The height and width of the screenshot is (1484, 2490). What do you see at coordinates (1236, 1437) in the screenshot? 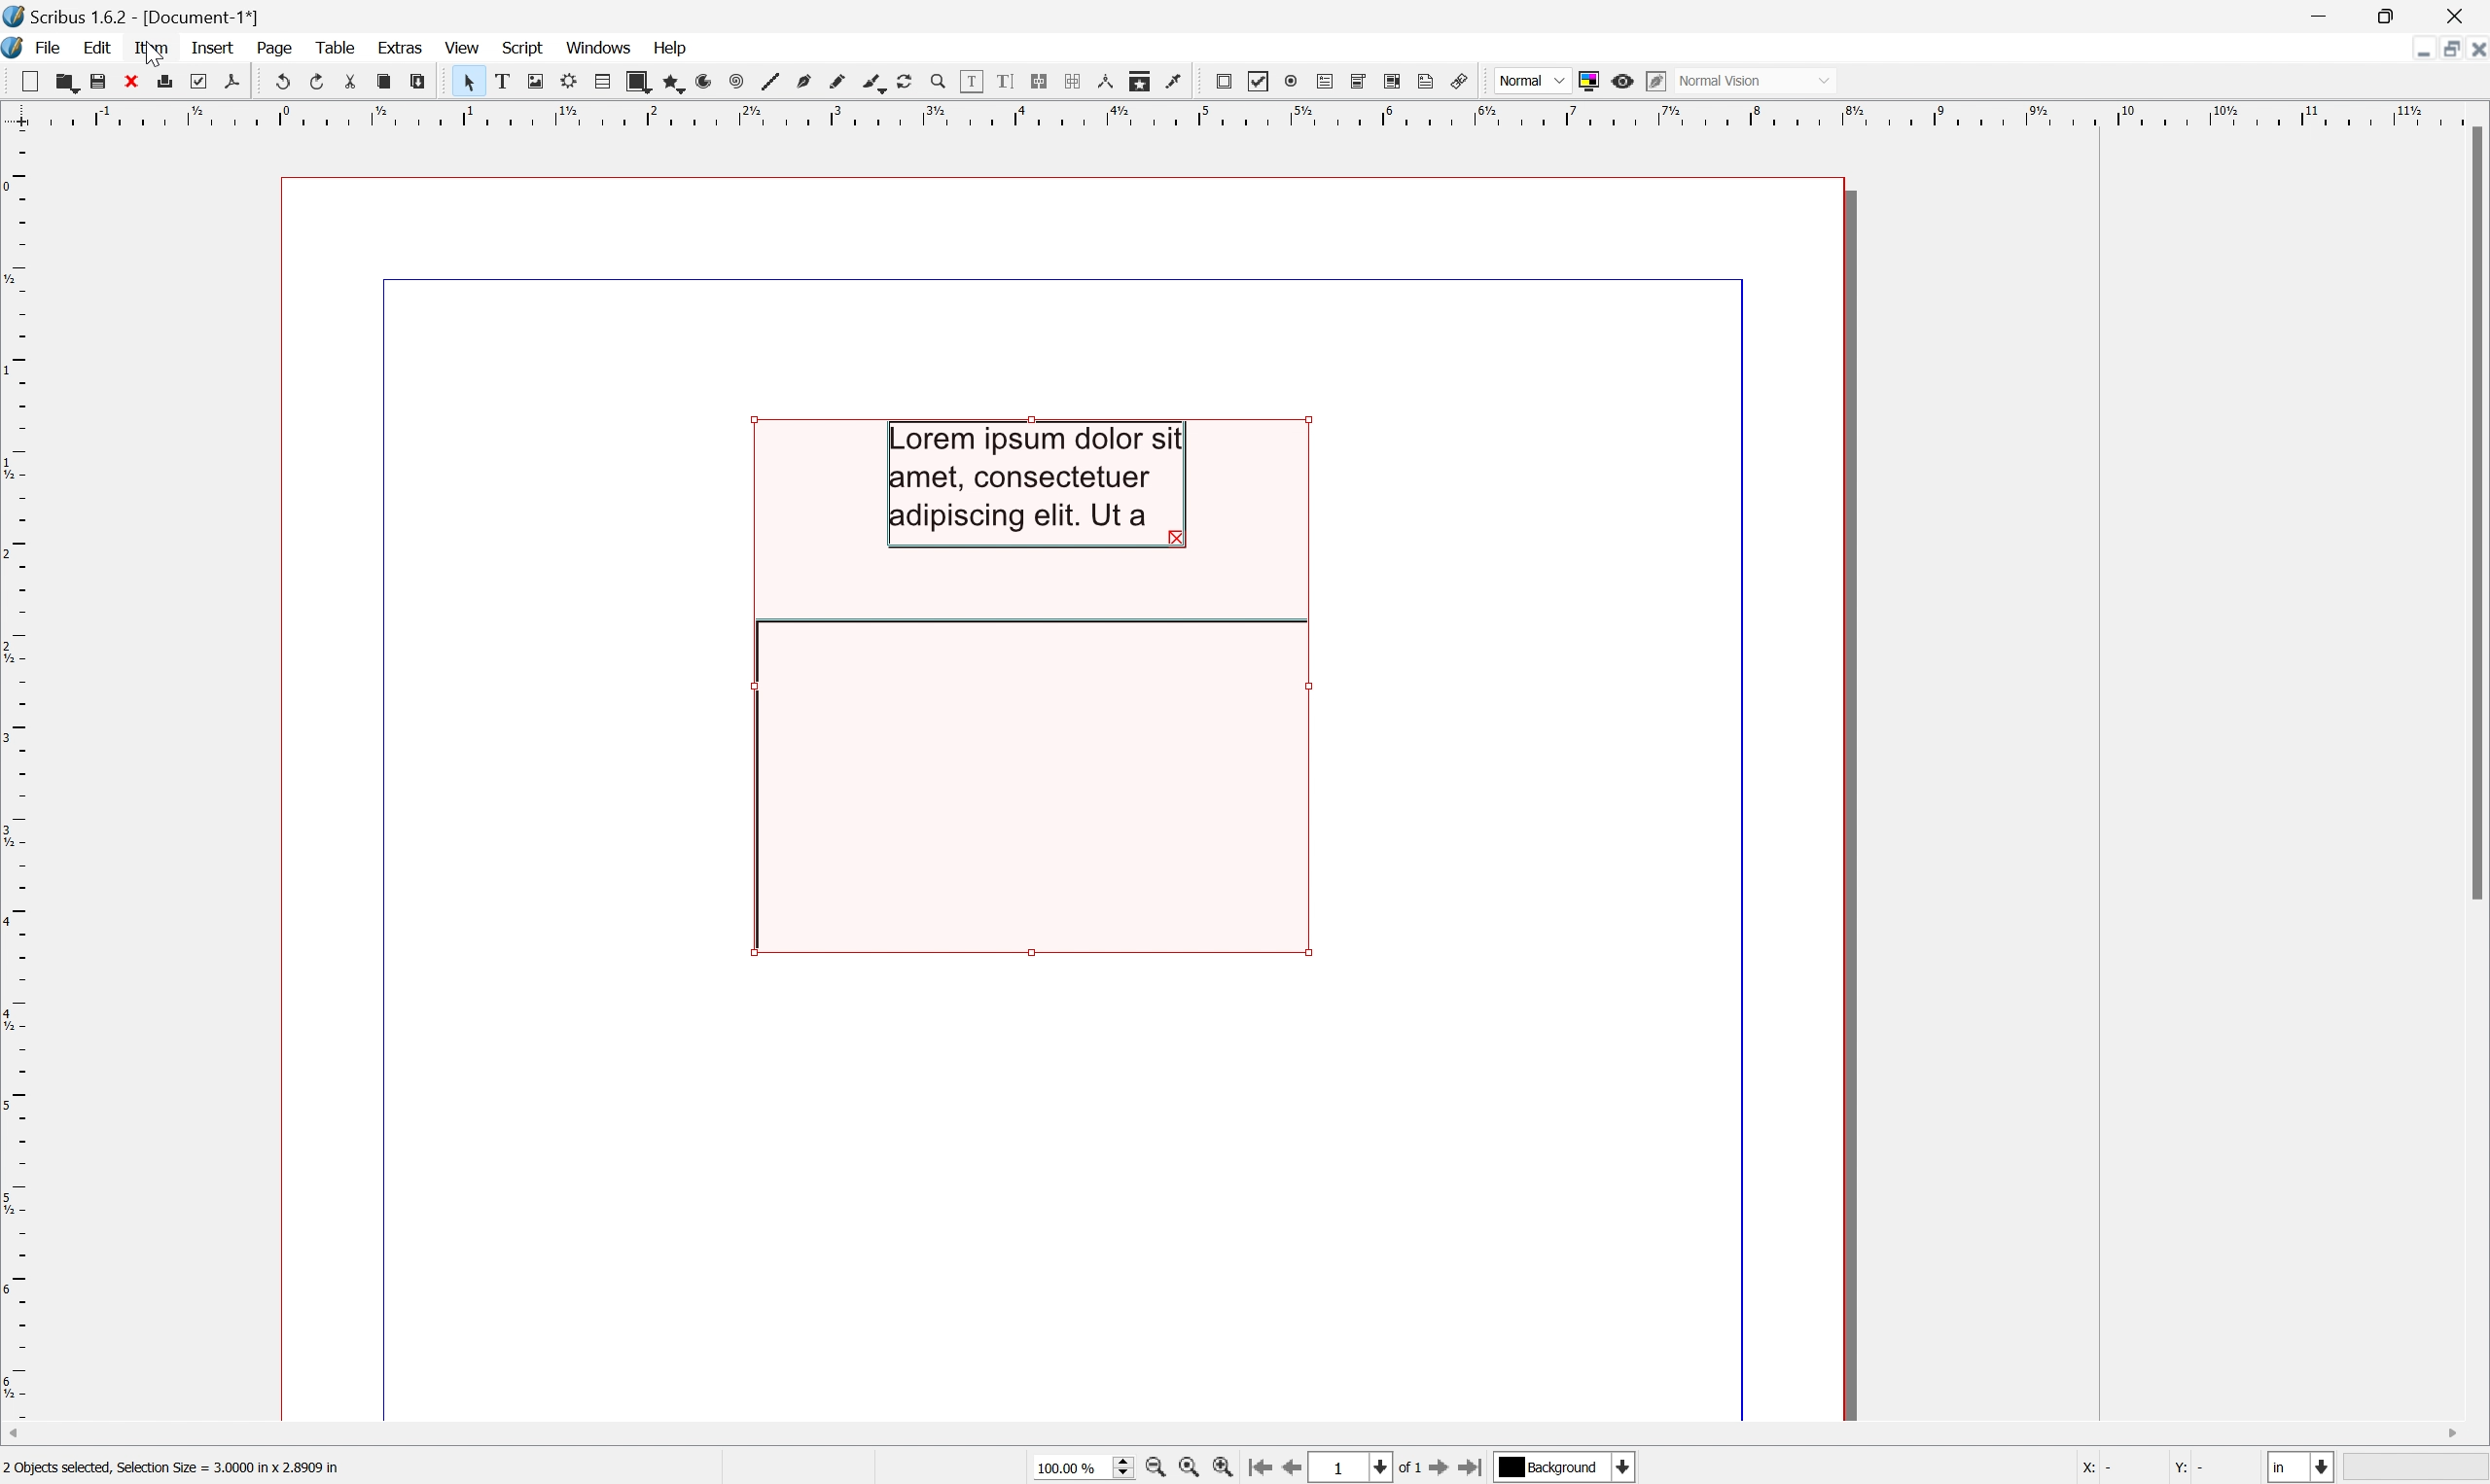
I see `Scroll` at bounding box center [1236, 1437].